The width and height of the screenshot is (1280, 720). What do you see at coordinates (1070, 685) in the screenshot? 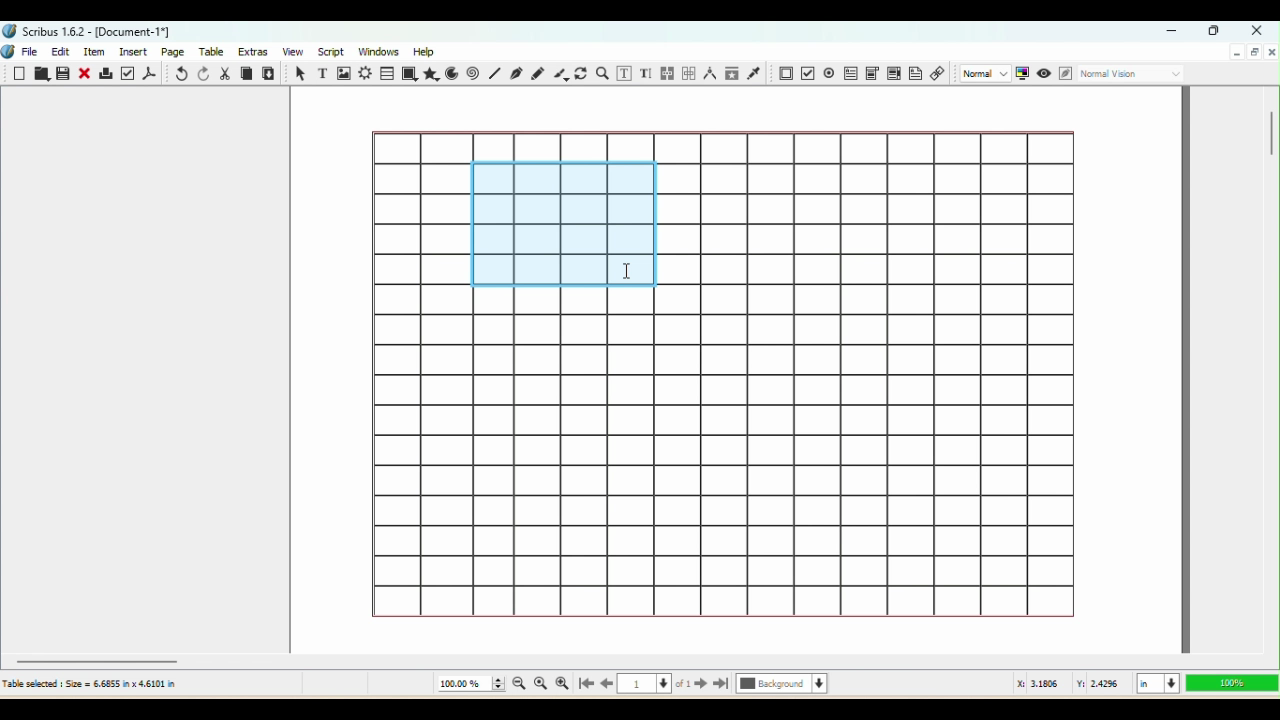
I see `: 1.8413 Y: 1.5099` at bounding box center [1070, 685].